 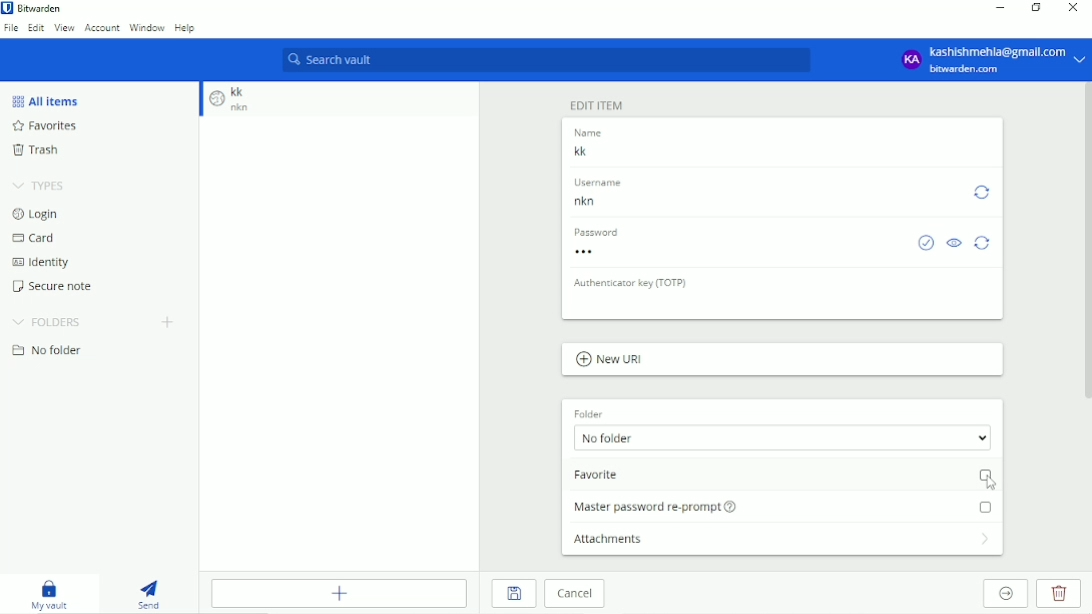 I want to click on scroll bar, so click(x=1086, y=246).